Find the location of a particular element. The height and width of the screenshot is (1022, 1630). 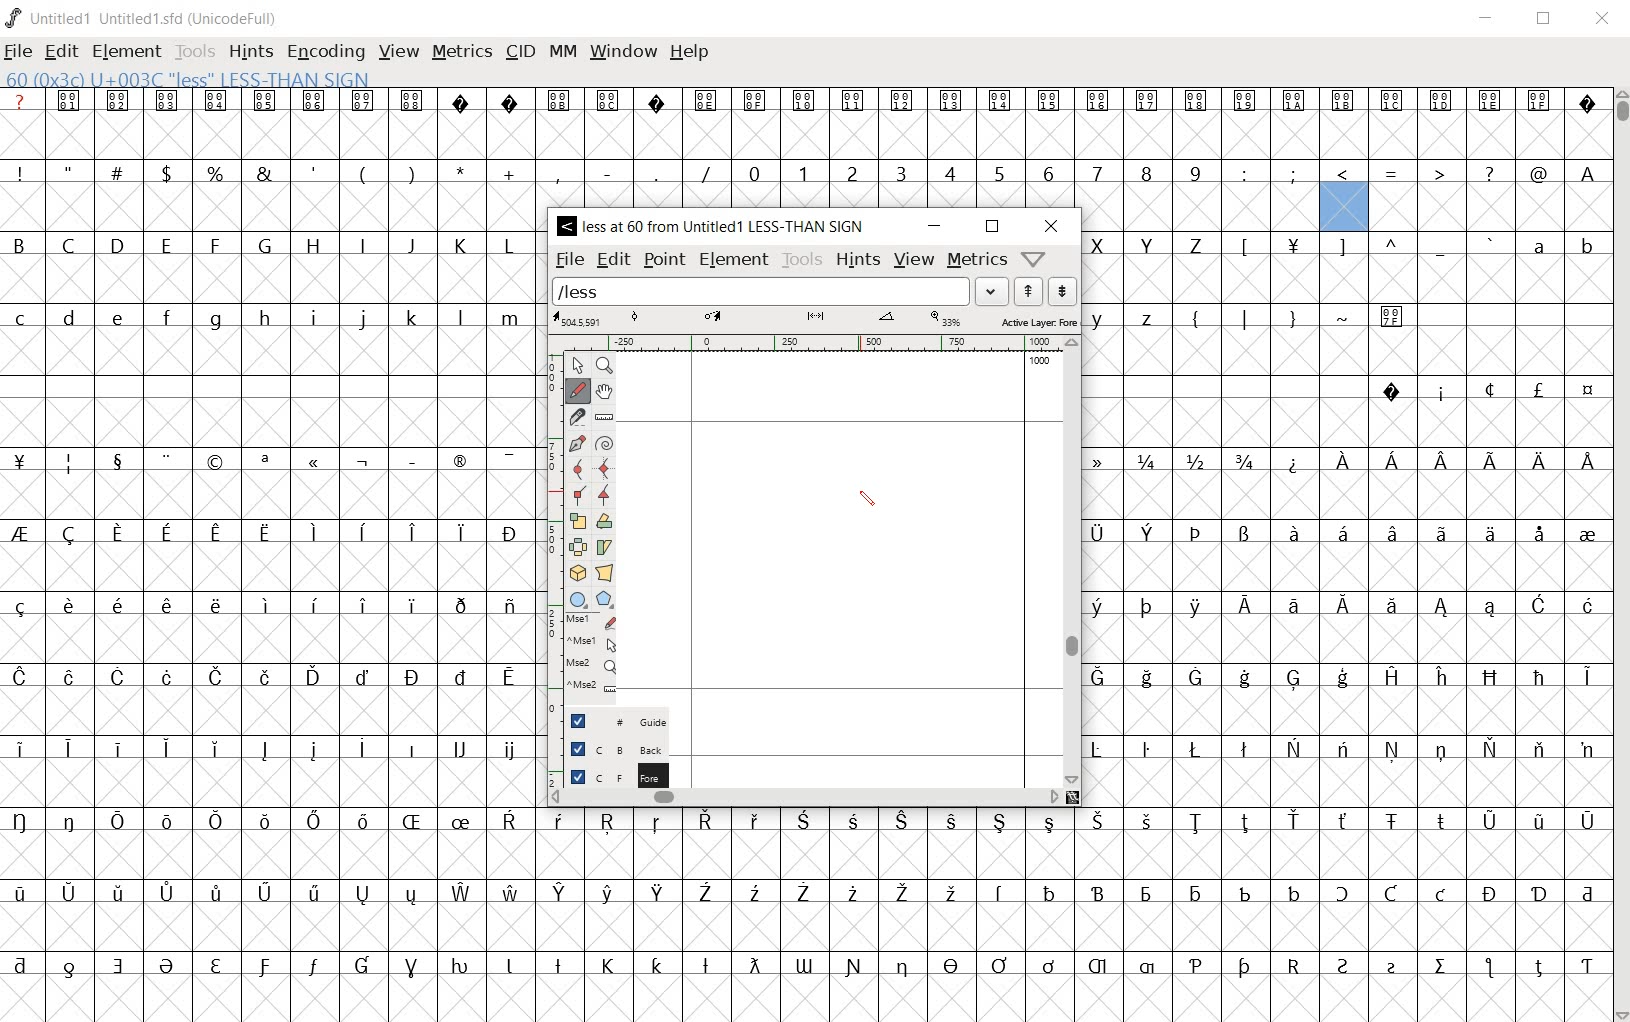

special letters is located at coordinates (809, 963).